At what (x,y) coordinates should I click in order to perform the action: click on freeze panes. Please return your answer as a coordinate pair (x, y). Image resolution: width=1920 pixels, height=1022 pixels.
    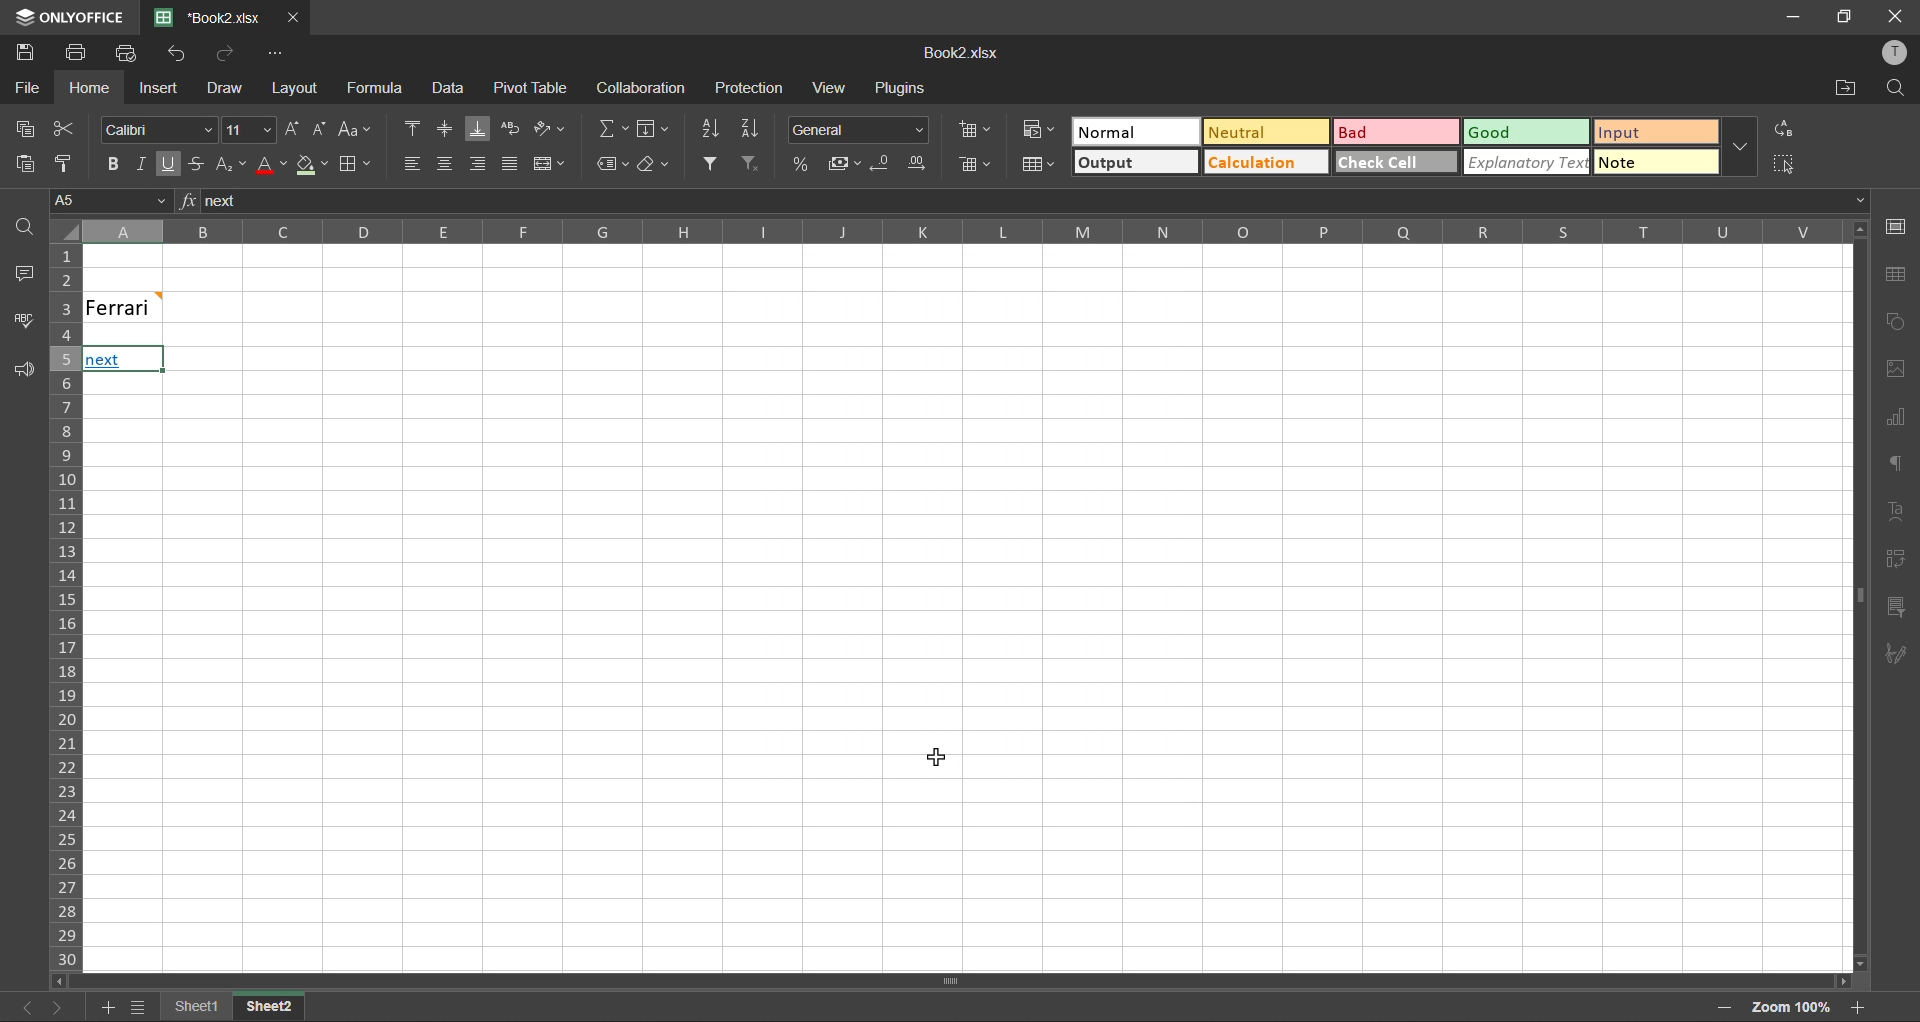
    Looking at the image, I should click on (189, 1006).